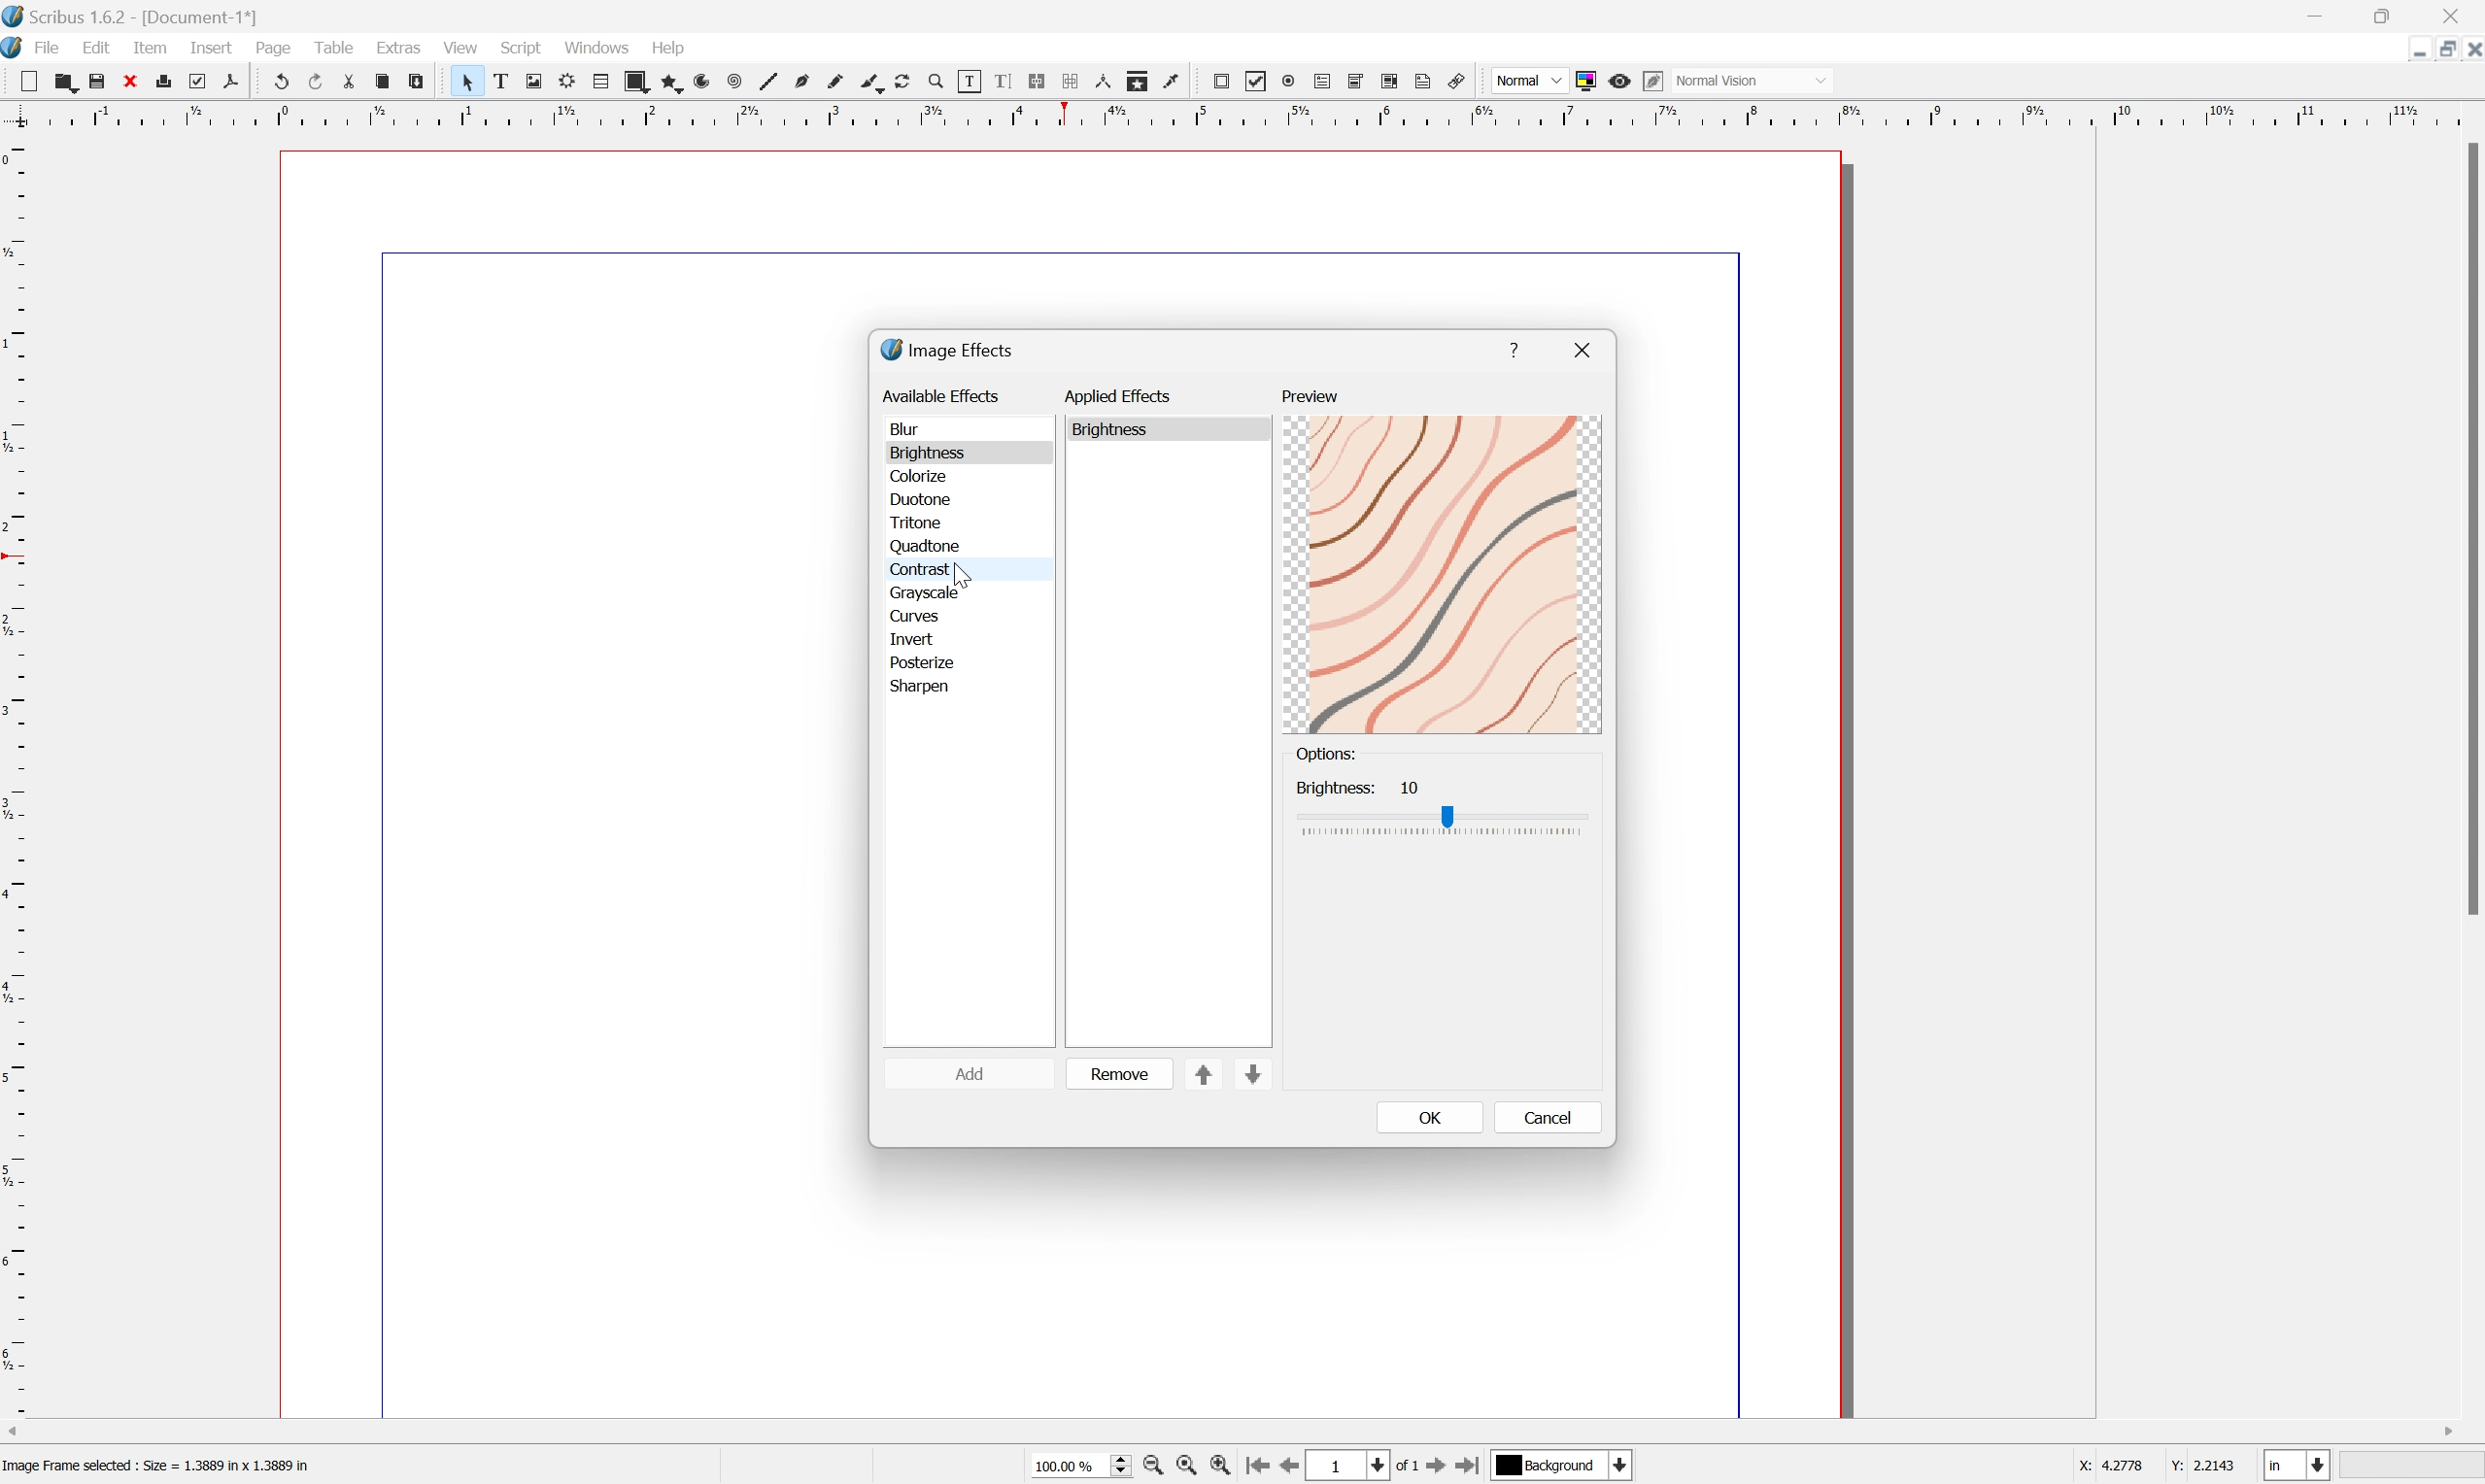 This screenshot has width=2485, height=1484. I want to click on Copy, so click(382, 82).